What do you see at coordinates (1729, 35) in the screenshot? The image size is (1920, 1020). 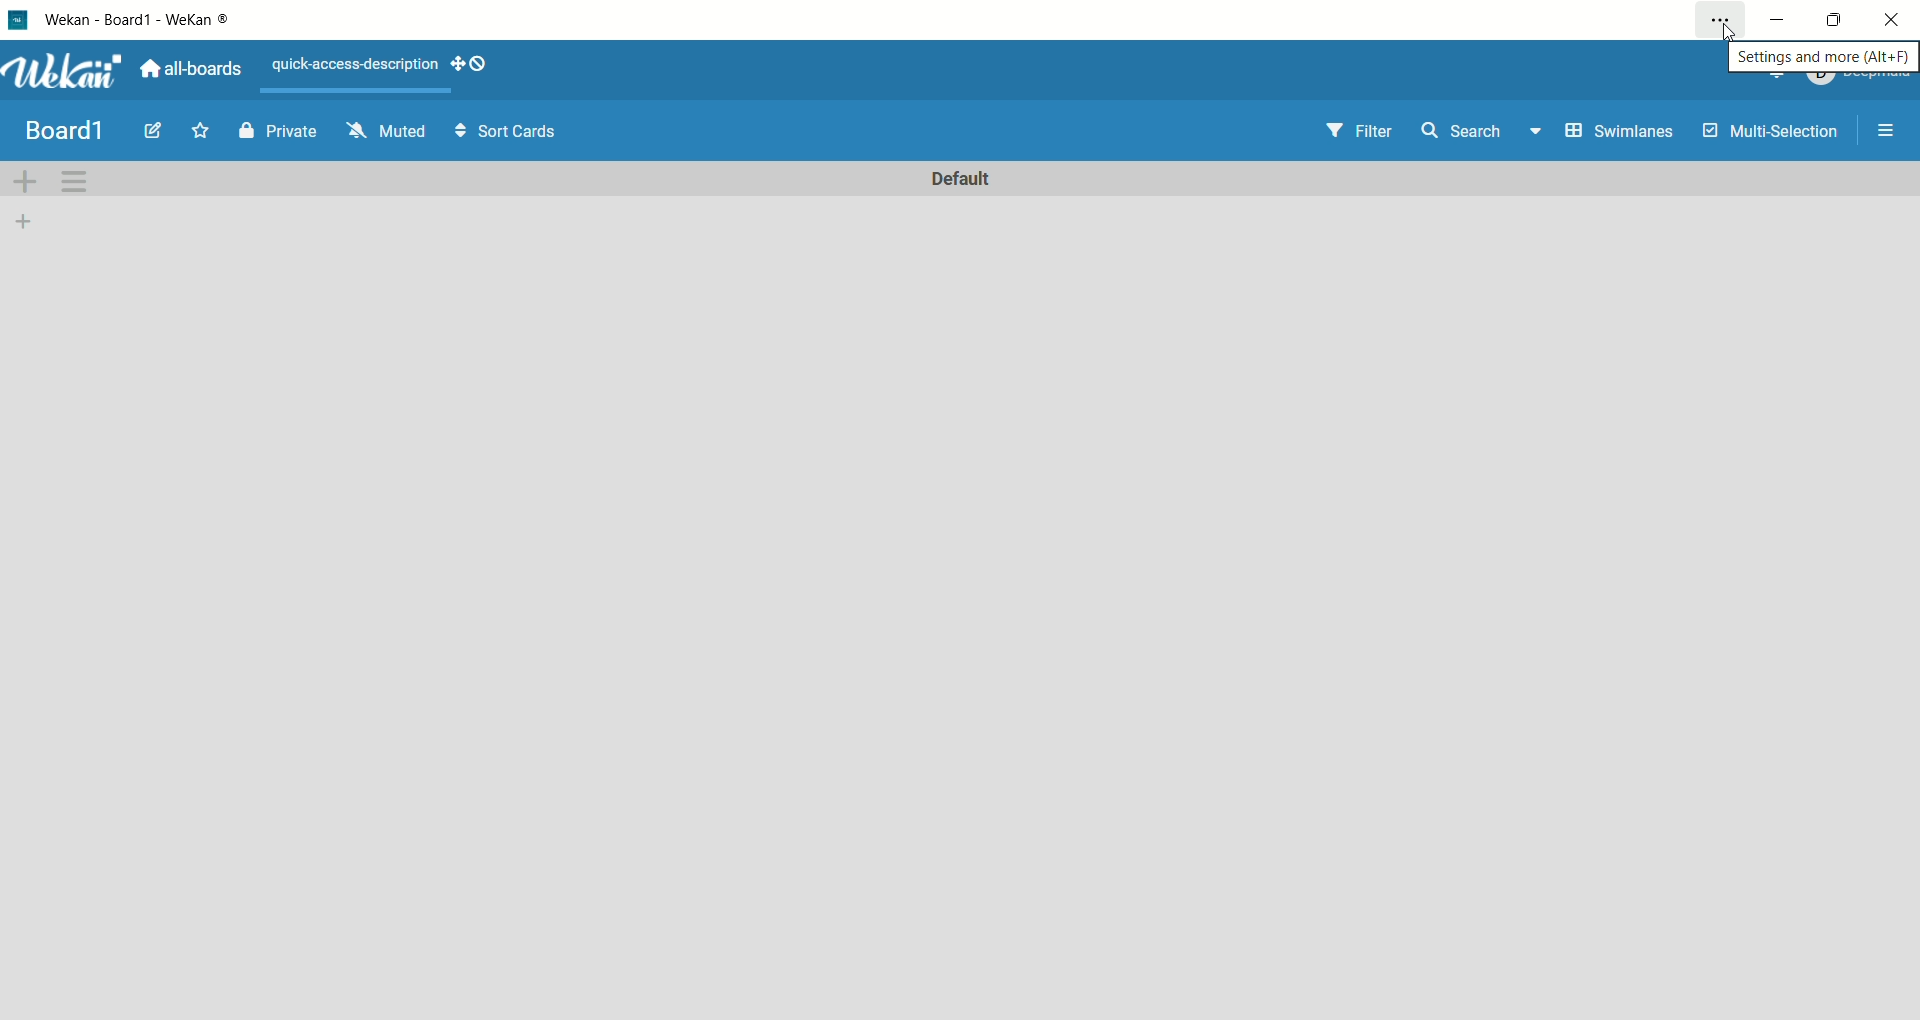 I see `cursor` at bounding box center [1729, 35].